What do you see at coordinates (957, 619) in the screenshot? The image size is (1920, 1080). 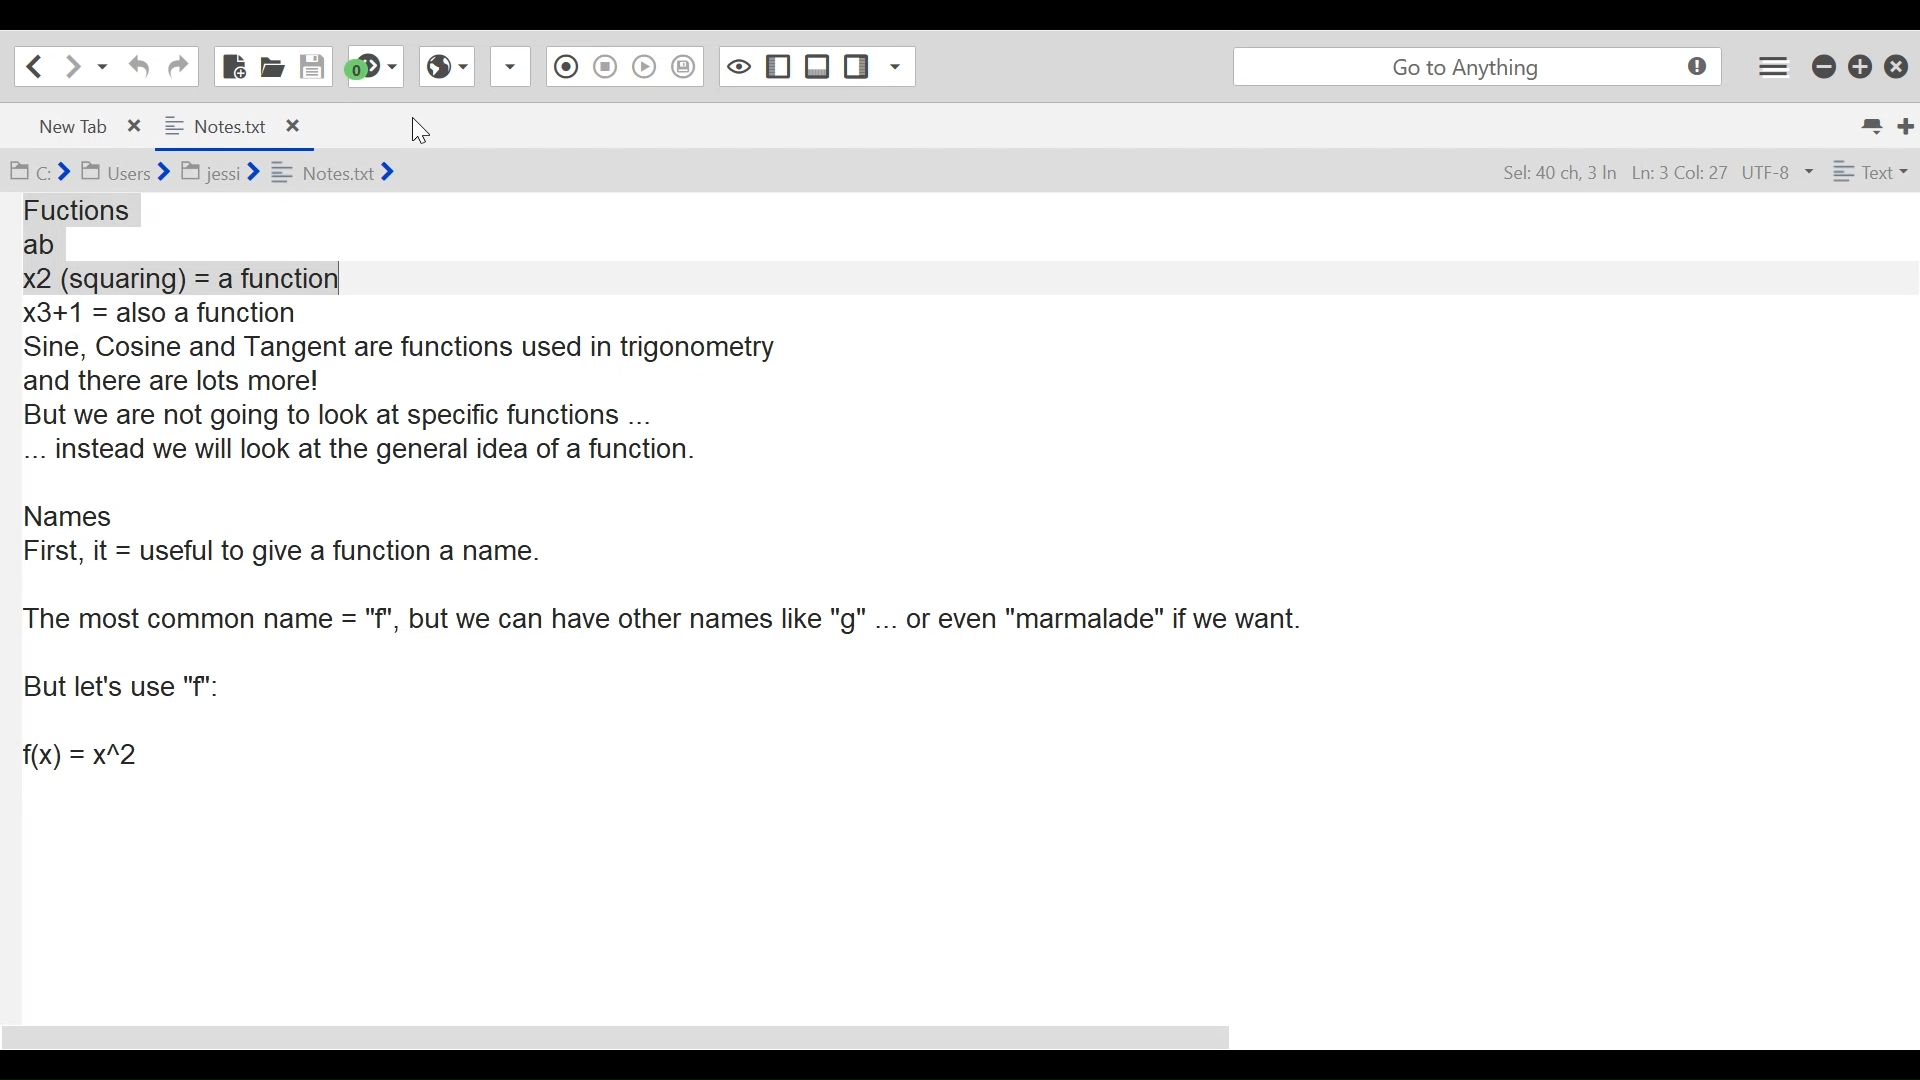 I see `Text Entry Pane` at bounding box center [957, 619].